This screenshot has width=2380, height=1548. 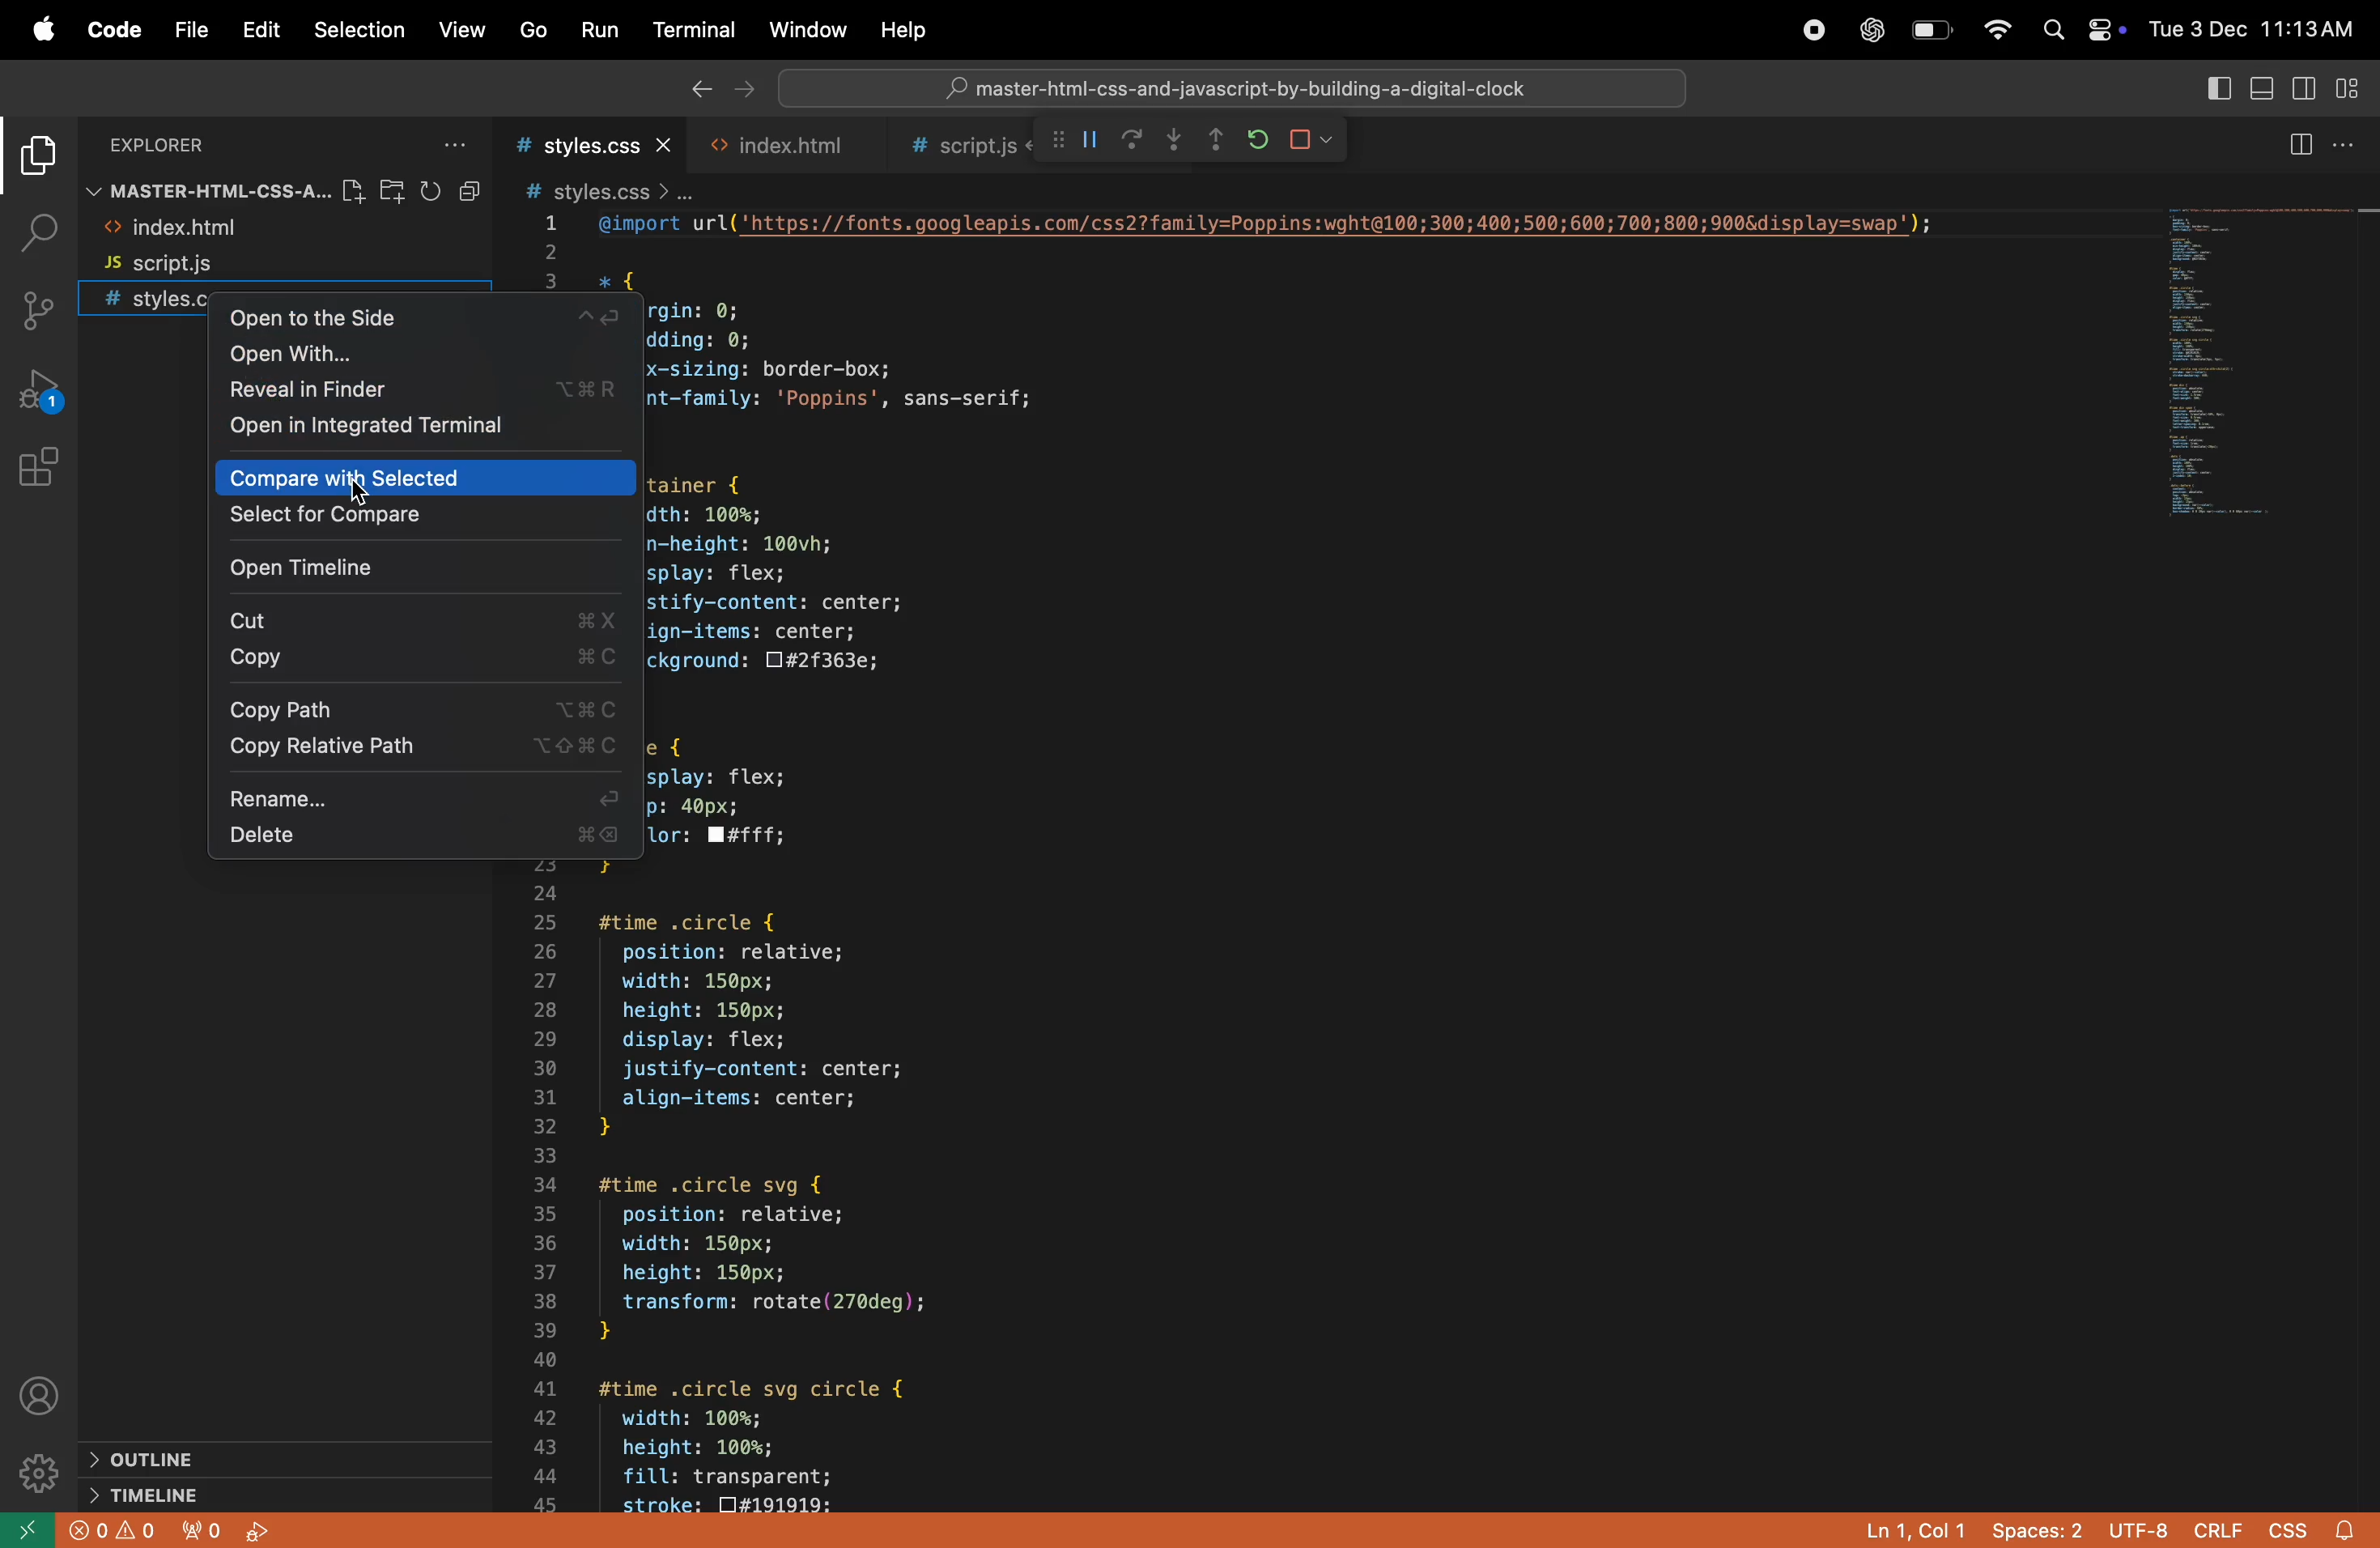 I want to click on ln col 1, so click(x=1913, y=1530).